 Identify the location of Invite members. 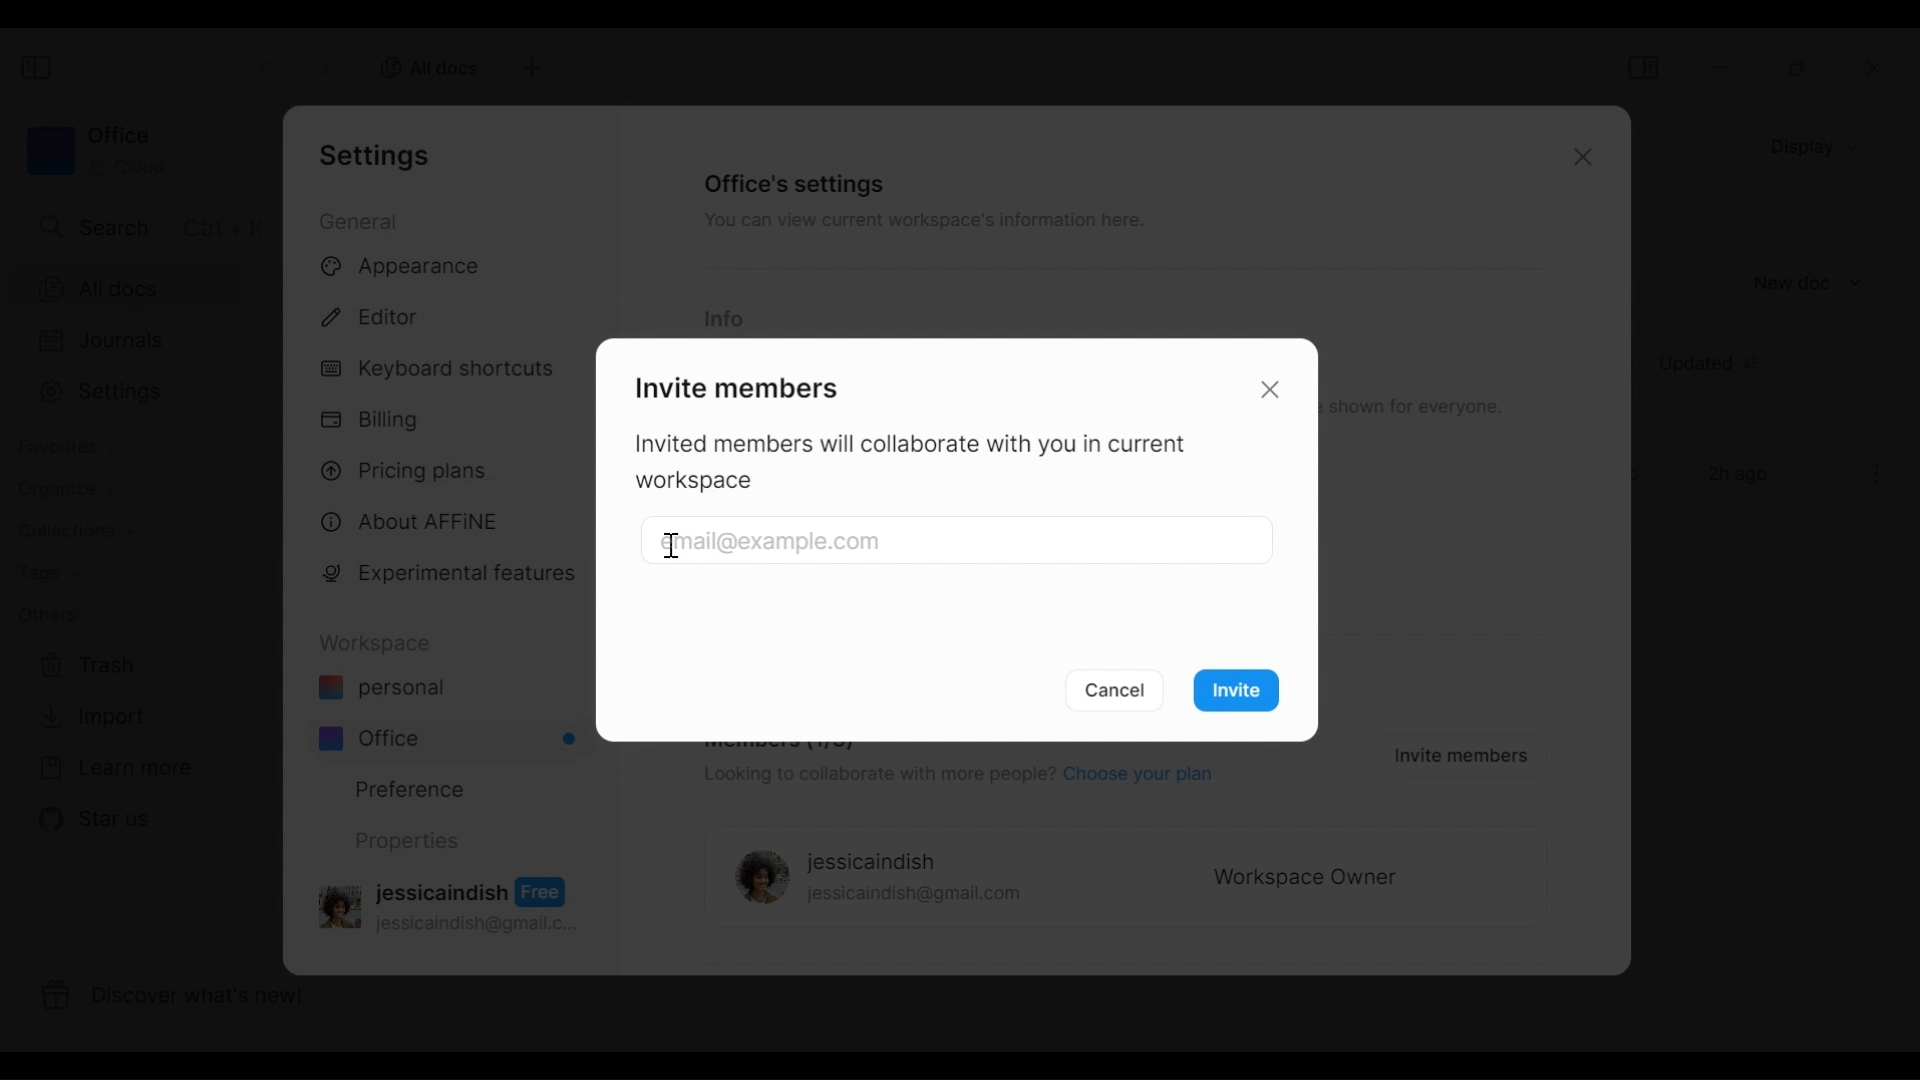
(733, 385).